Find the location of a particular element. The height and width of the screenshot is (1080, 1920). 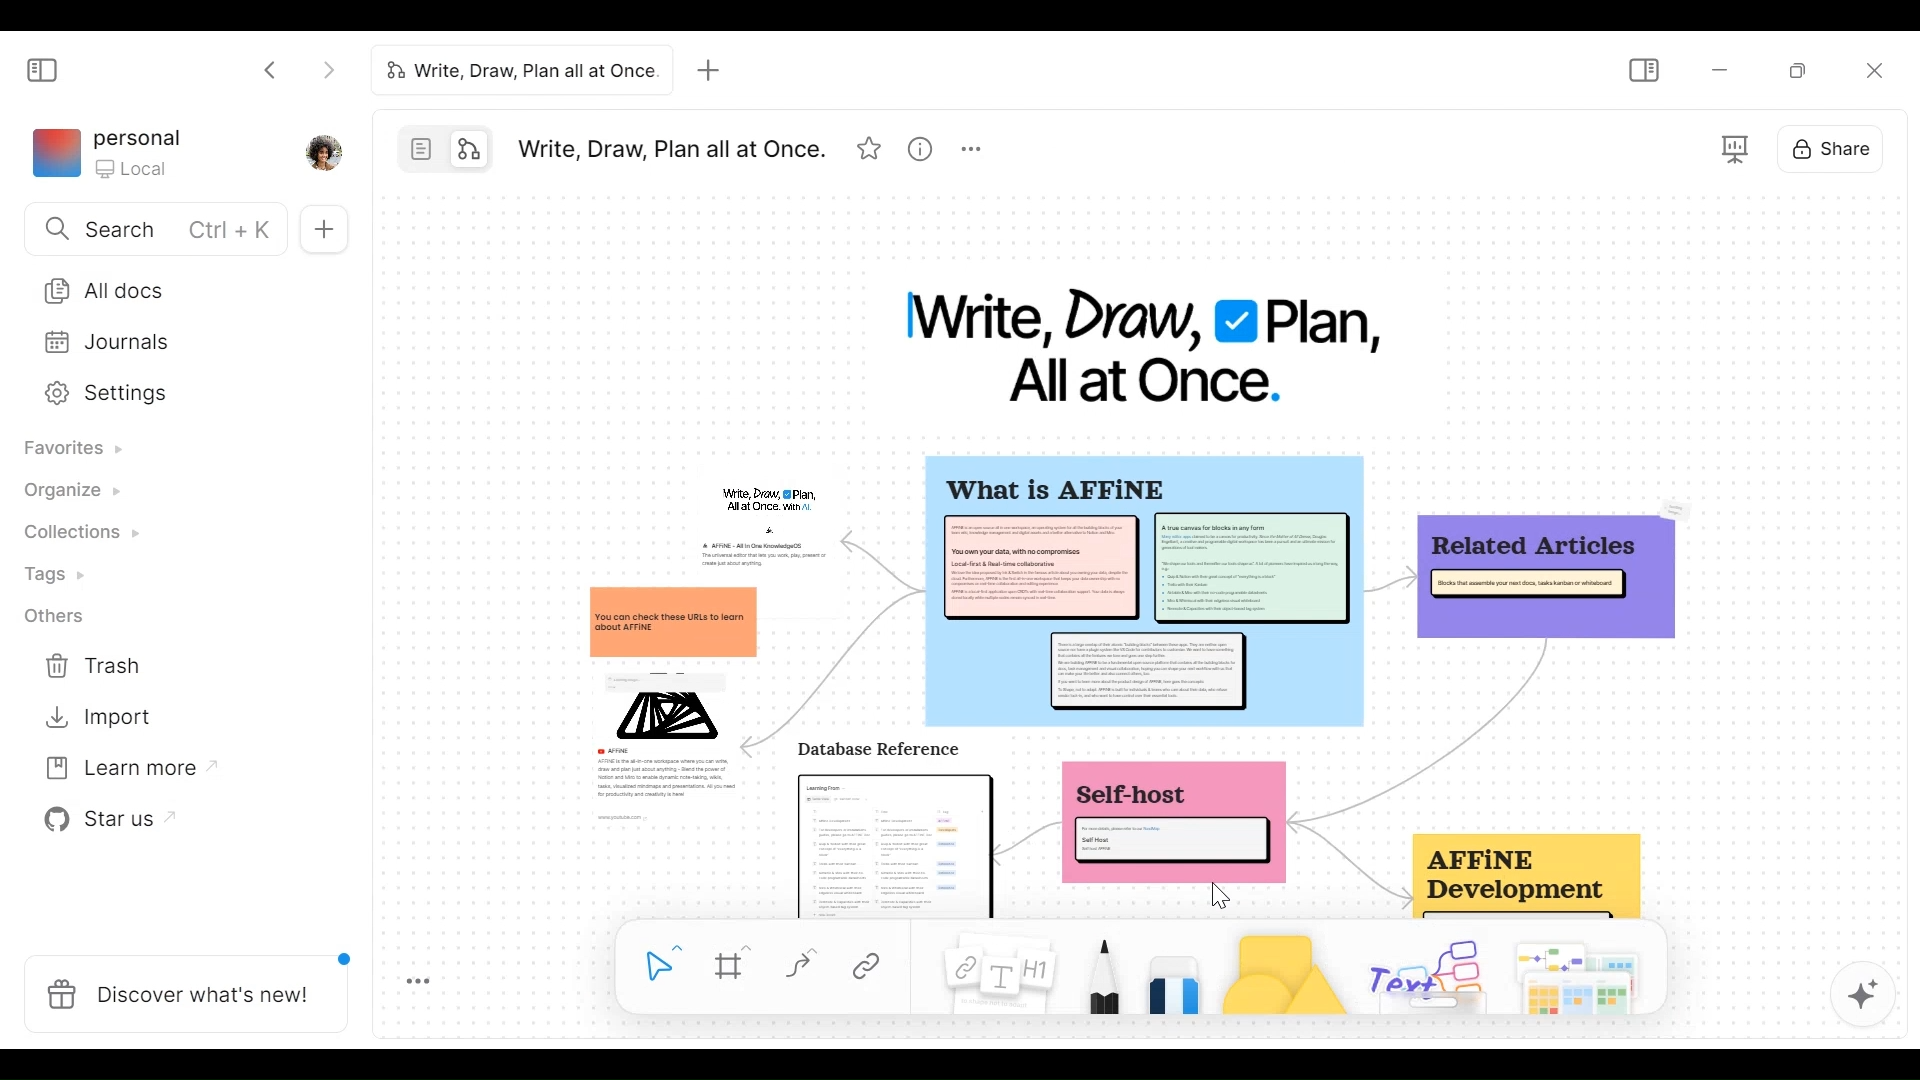

Discover what's new is located at coordinates (185, 990).